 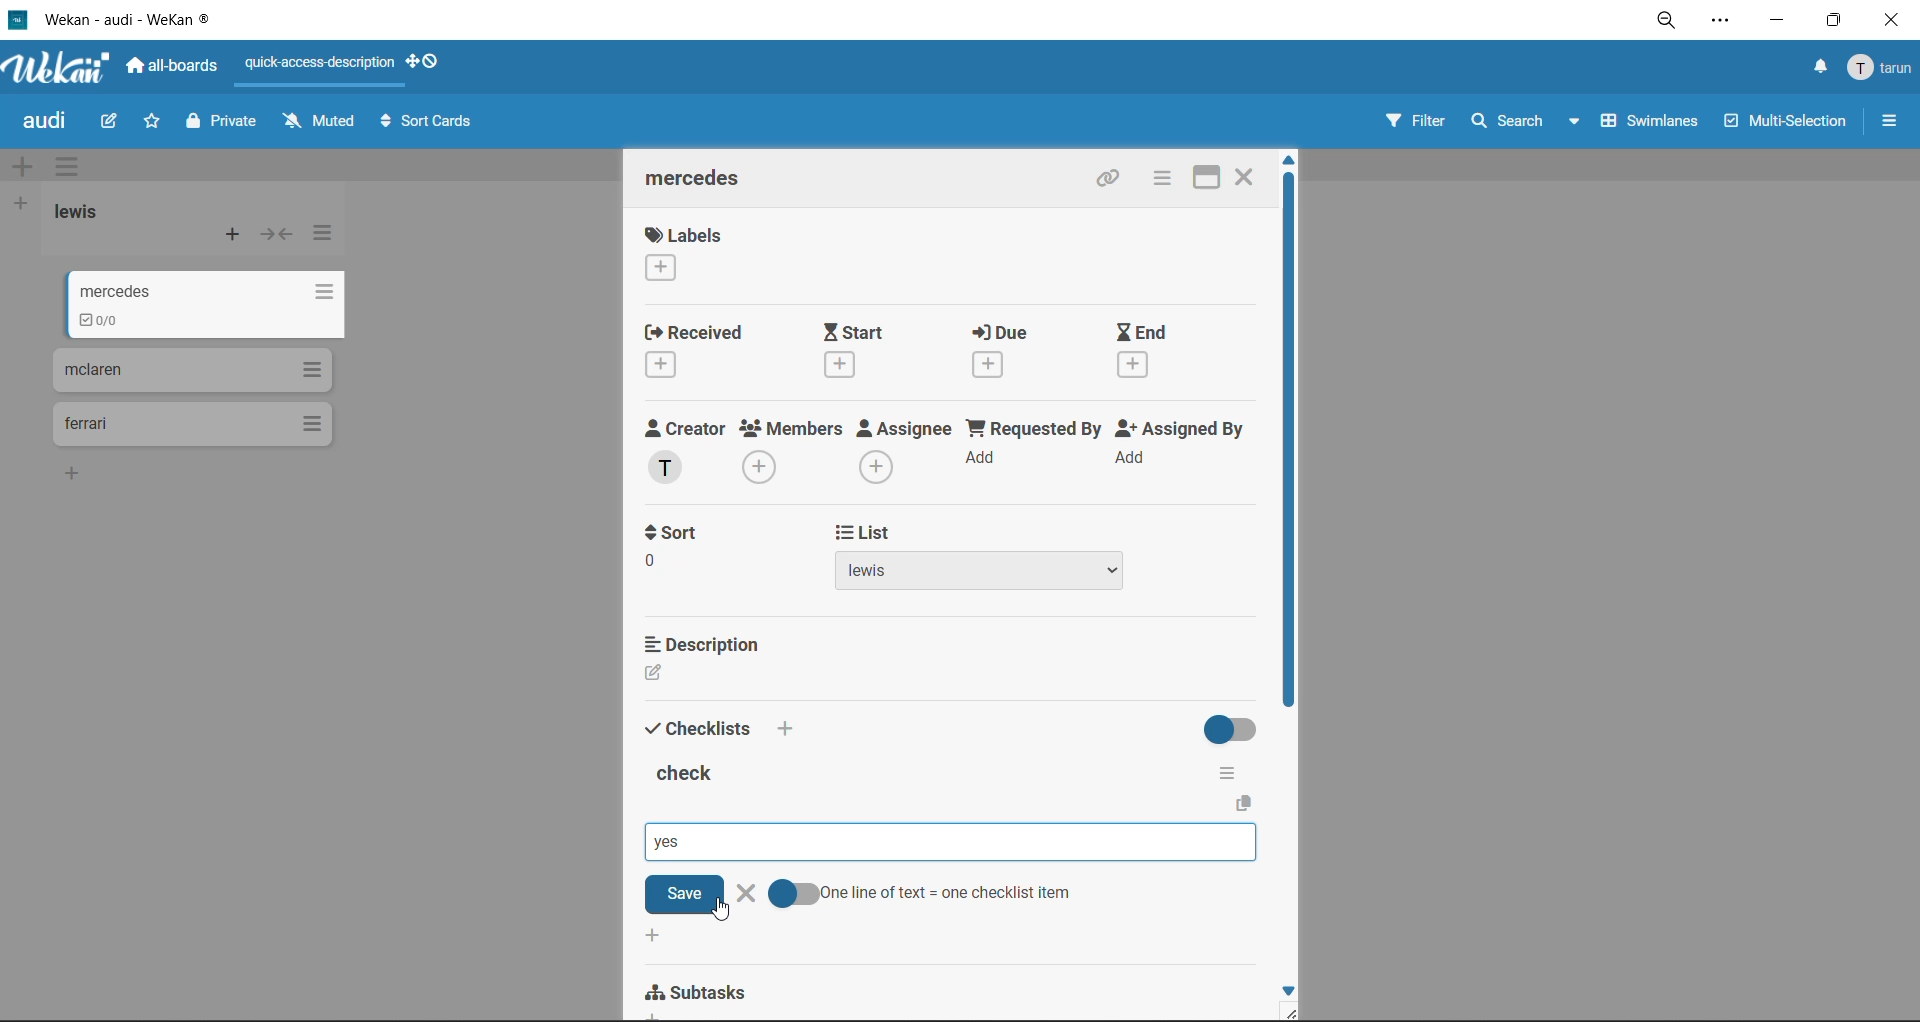 What do you see at coordinates (325, 64) in the screenshot?
I see `quick access description` at bounding box center [325, 64].